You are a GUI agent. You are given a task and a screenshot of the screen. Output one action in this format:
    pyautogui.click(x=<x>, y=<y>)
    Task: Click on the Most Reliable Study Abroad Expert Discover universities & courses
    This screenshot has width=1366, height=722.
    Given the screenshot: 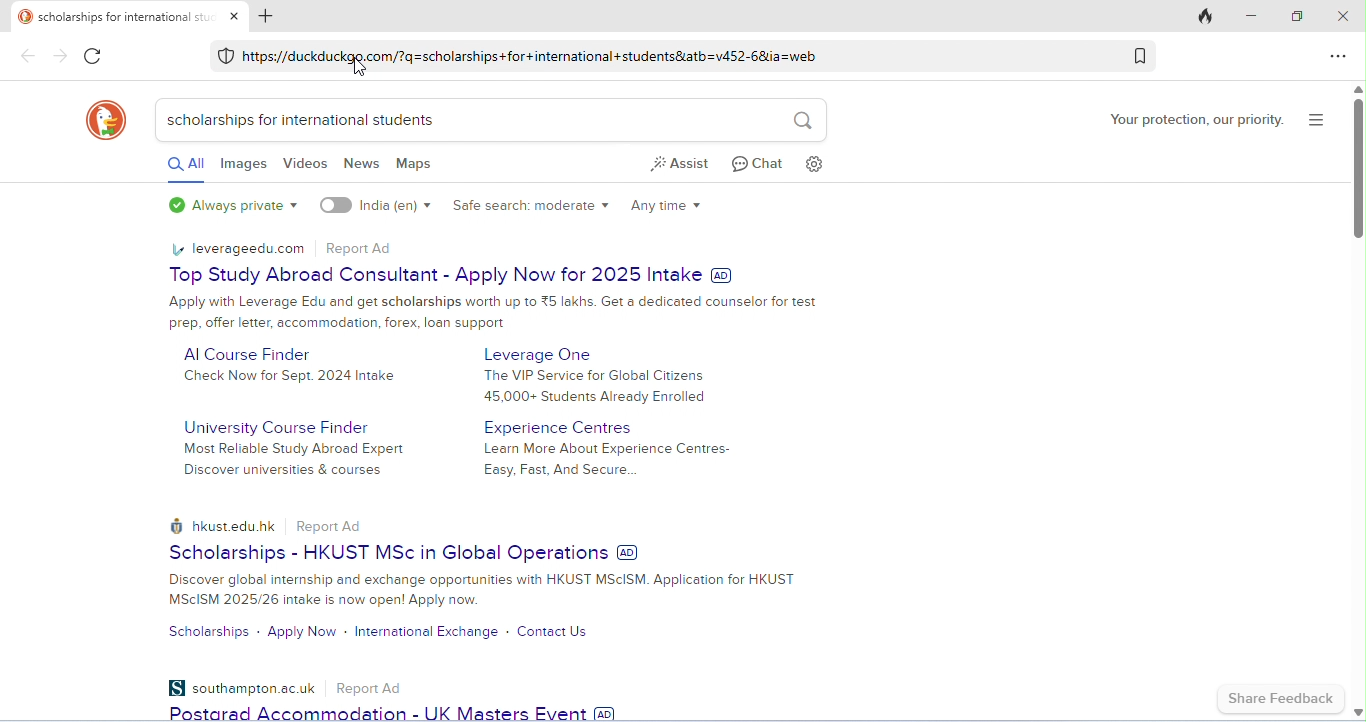 What is the action you would take?
    pyautogui.click(x=300, y=461)
    